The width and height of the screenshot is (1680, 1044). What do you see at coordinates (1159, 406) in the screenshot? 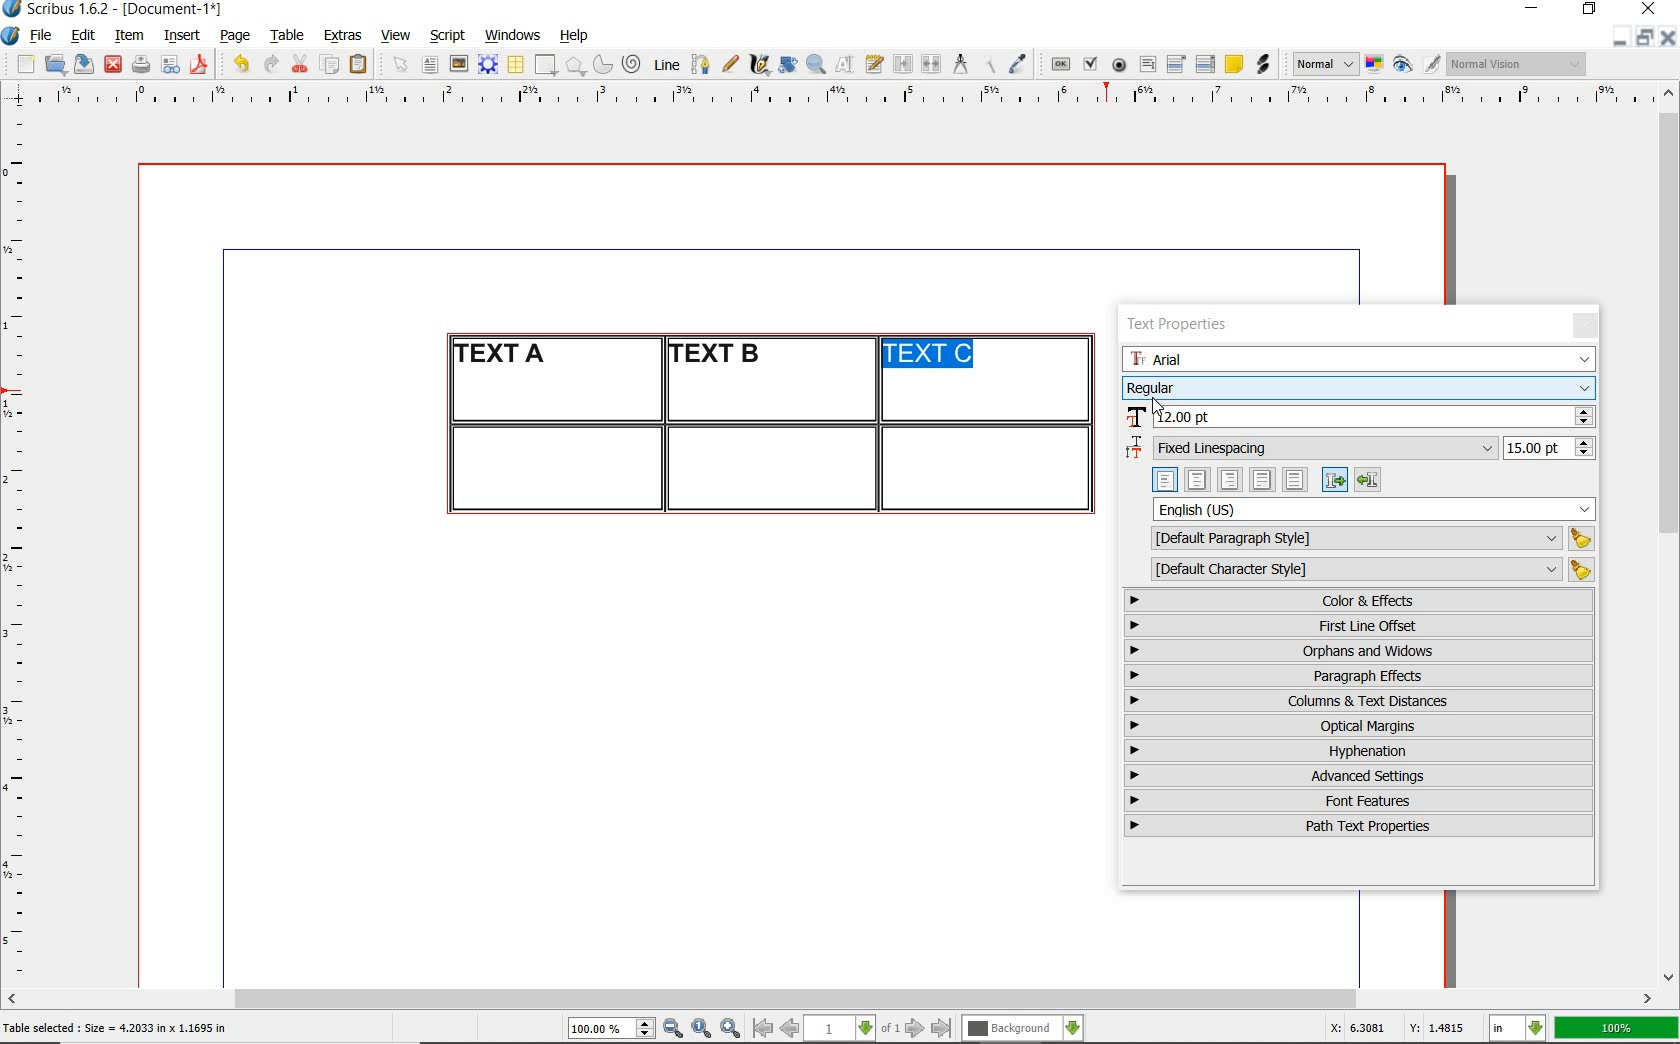
I see `cursor` at bounding box center [1159, 406].